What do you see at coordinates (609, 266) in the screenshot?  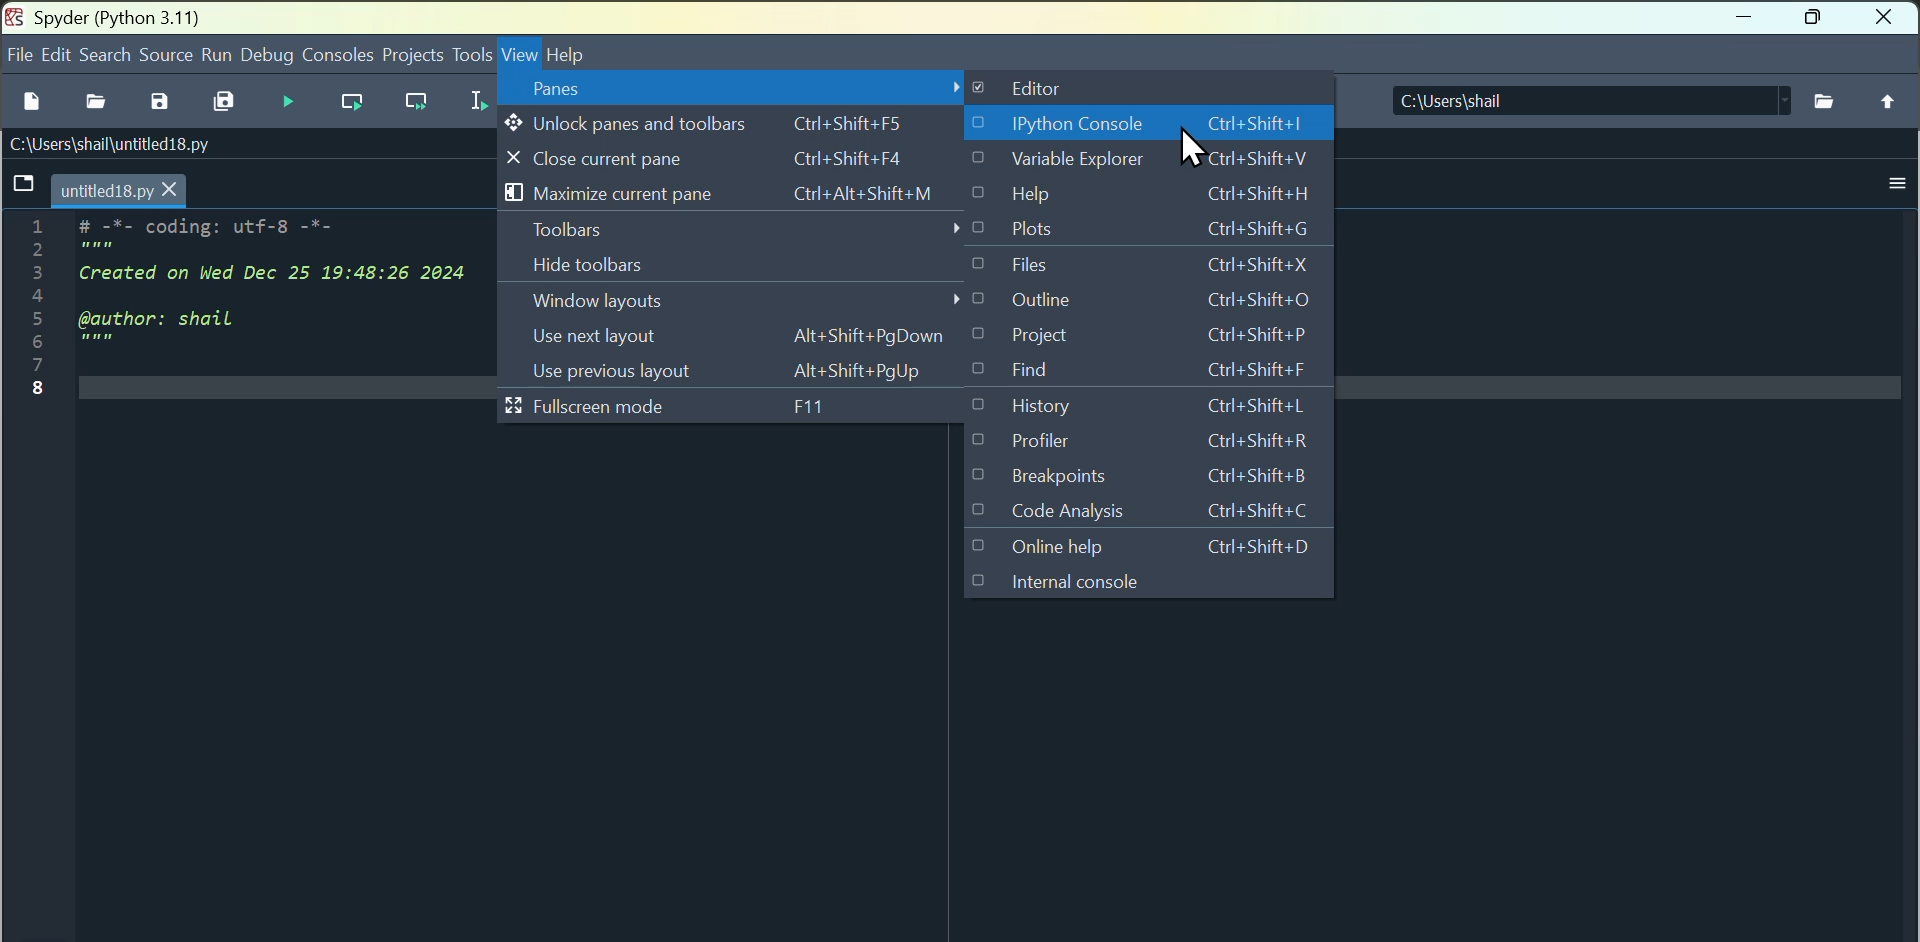 I see `Hide toolbars` at bounding box center [609, 266].